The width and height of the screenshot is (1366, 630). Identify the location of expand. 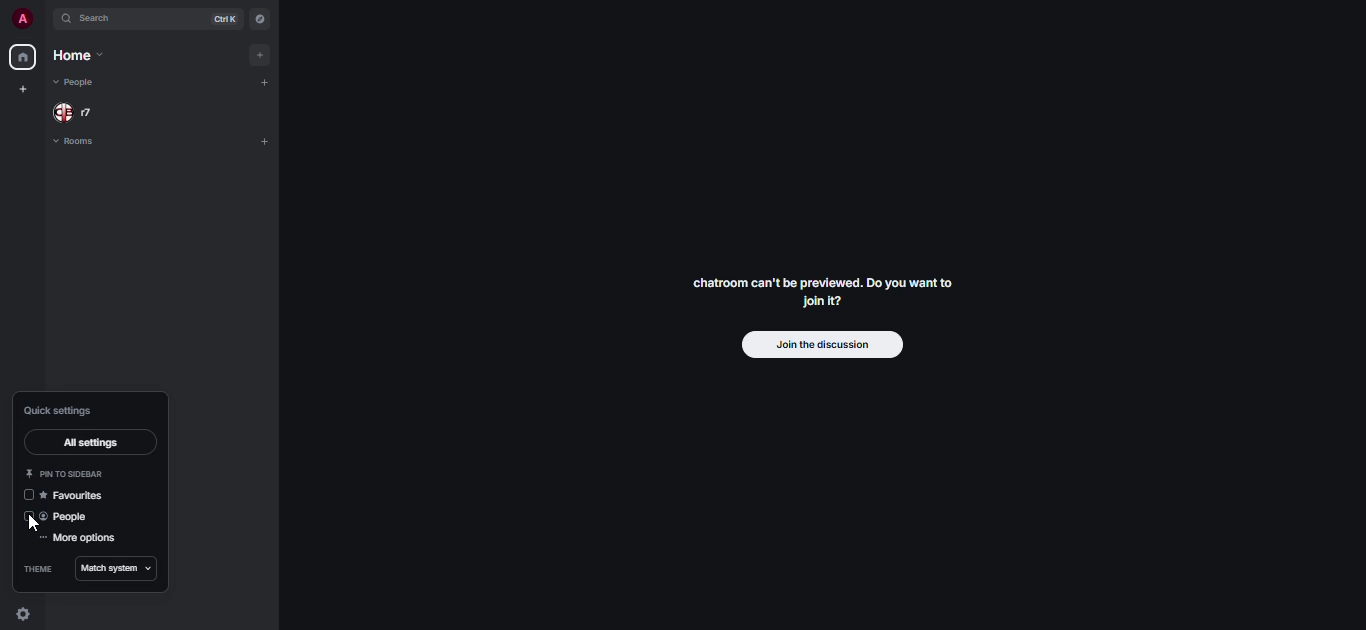
(46, 19).